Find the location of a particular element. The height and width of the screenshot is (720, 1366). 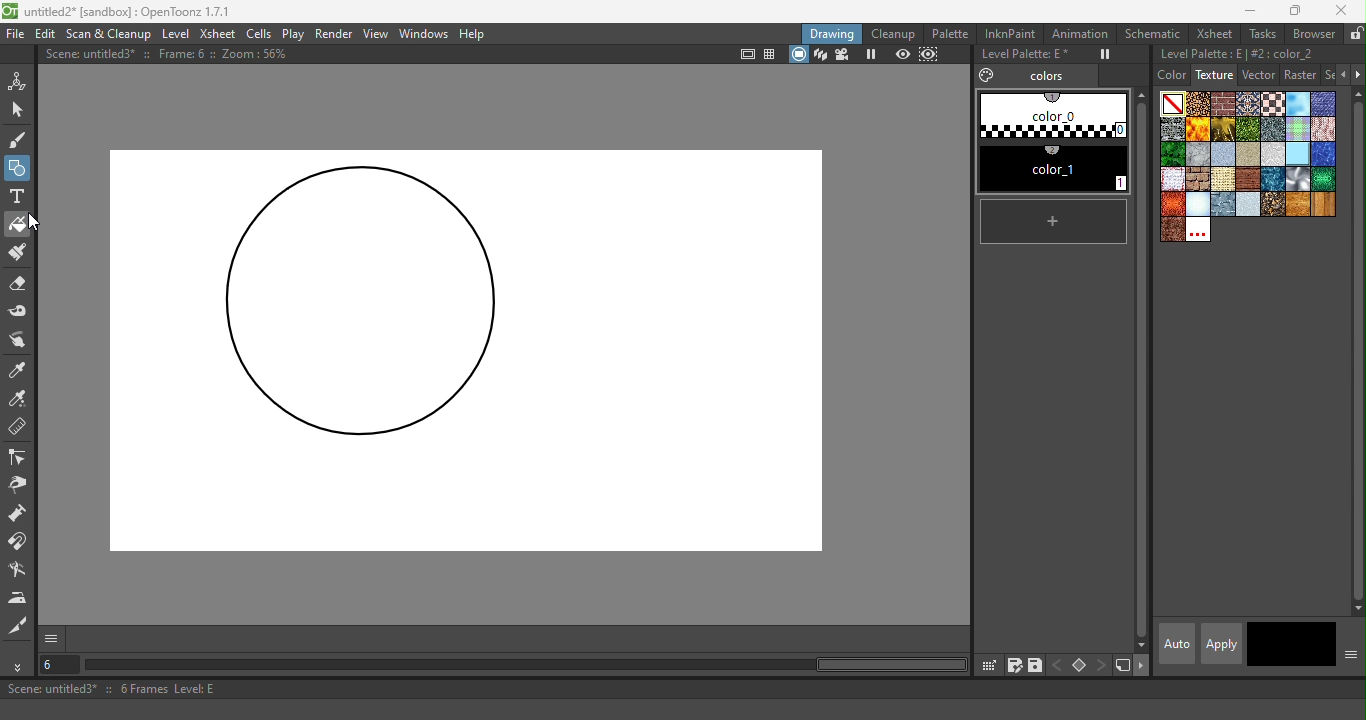

click & drag palette into studio palette is located at coordinates (988, 665).